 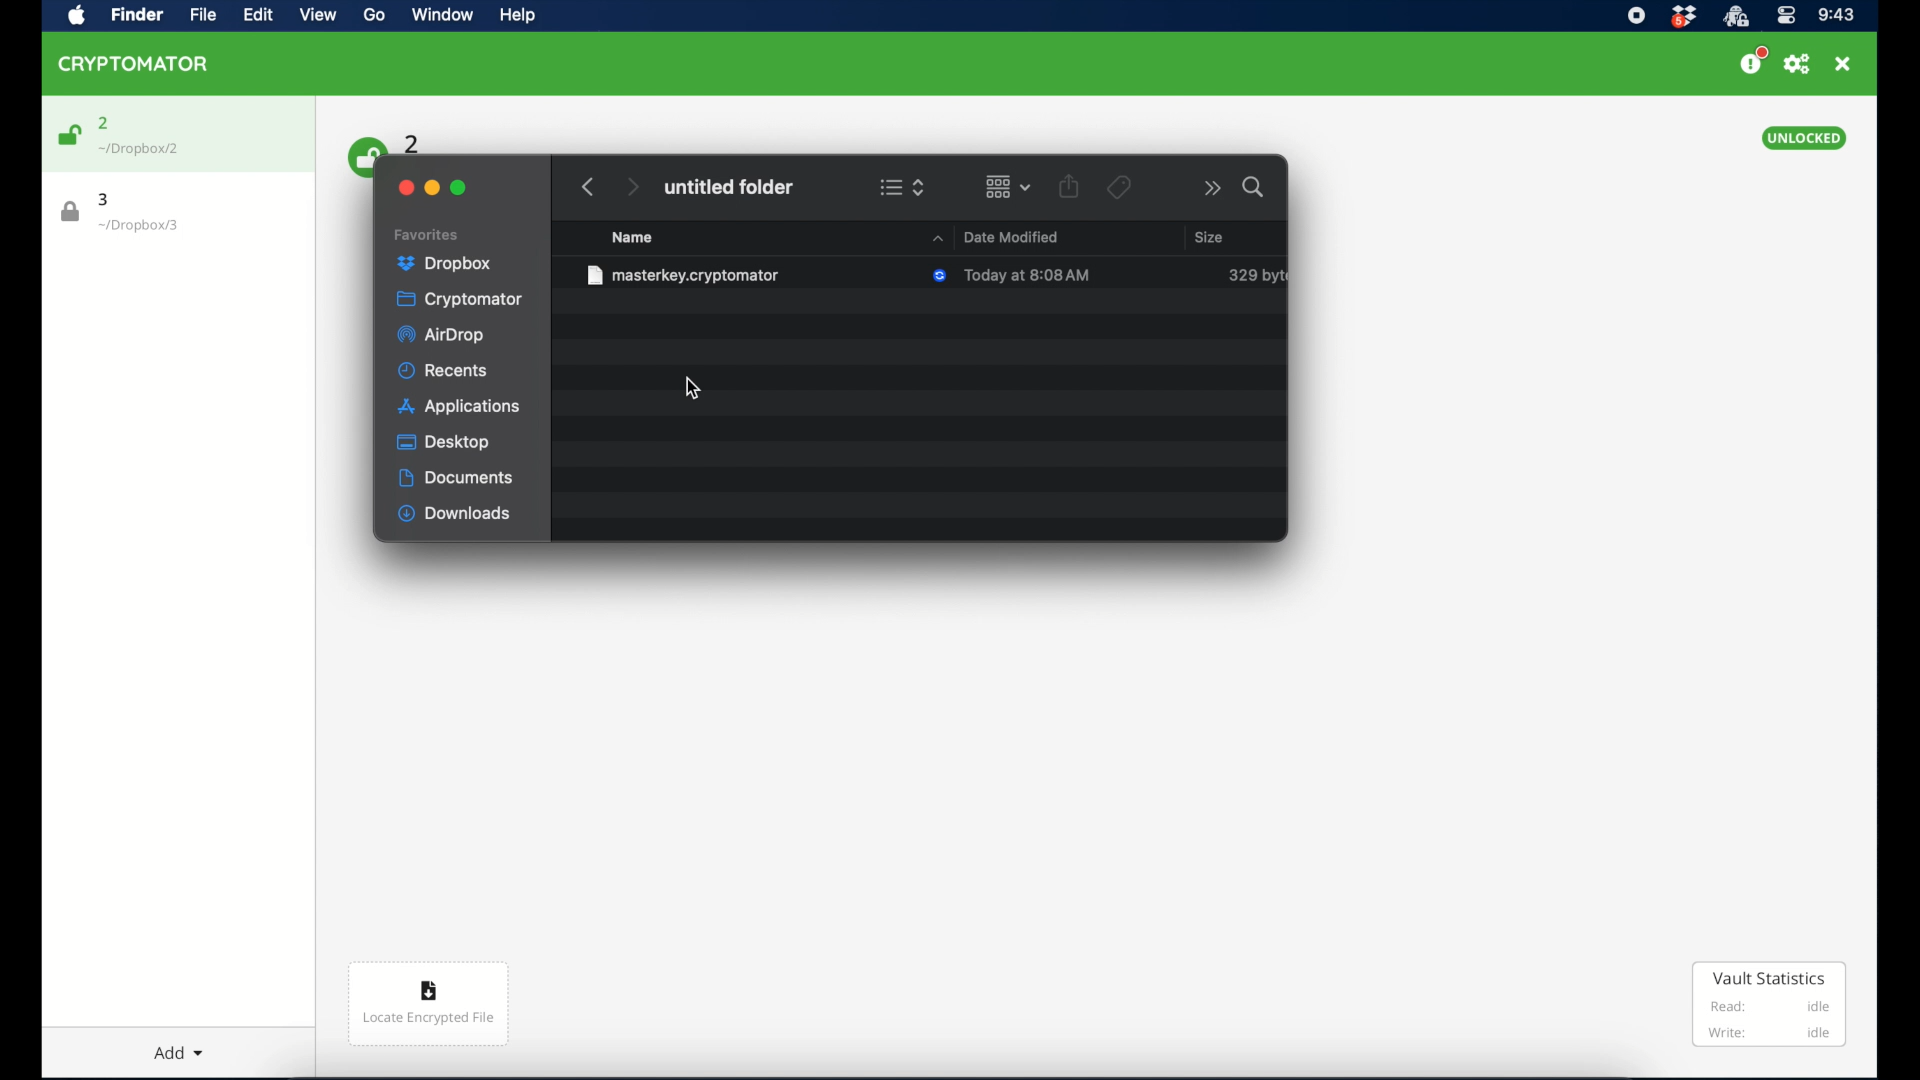 What do you see at coordinates (1752, 61) in the screenshot?
I see `support us` at bounding box center [1752, 61].